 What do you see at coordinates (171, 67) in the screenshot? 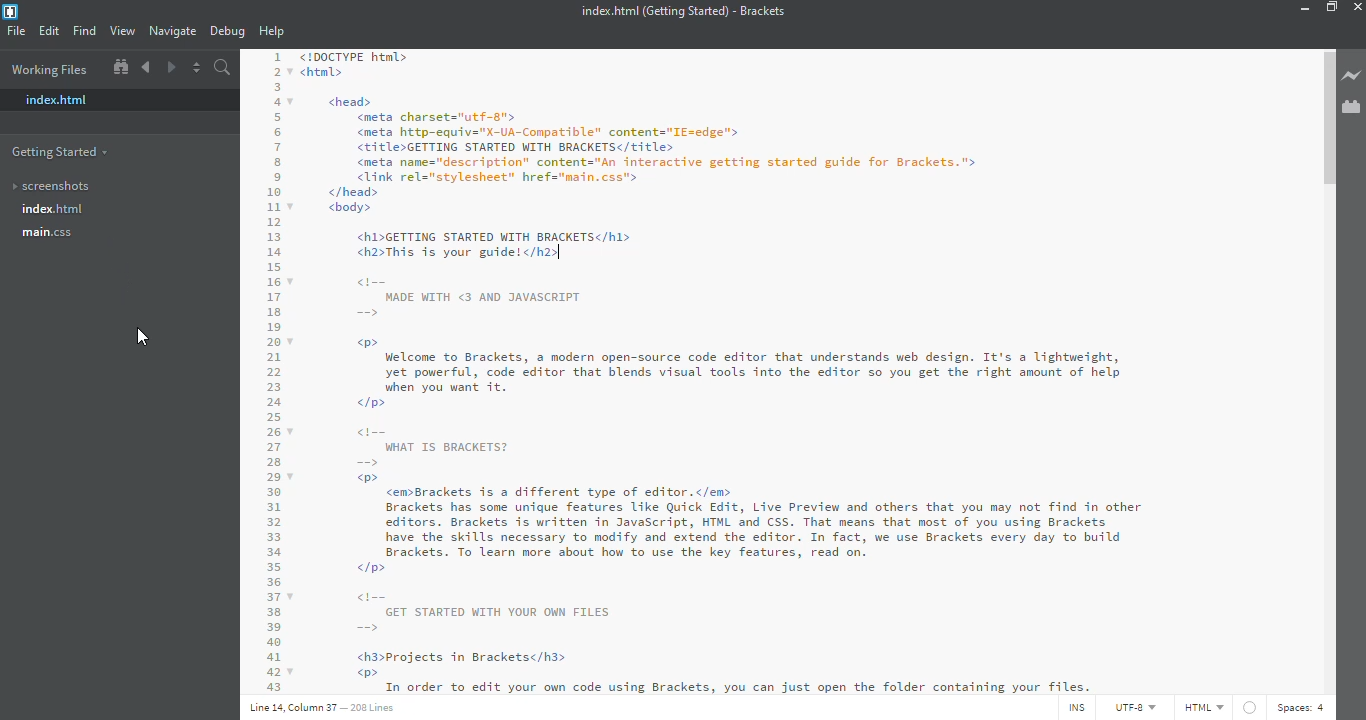
I see `forward` at bounding box center [171, 67].